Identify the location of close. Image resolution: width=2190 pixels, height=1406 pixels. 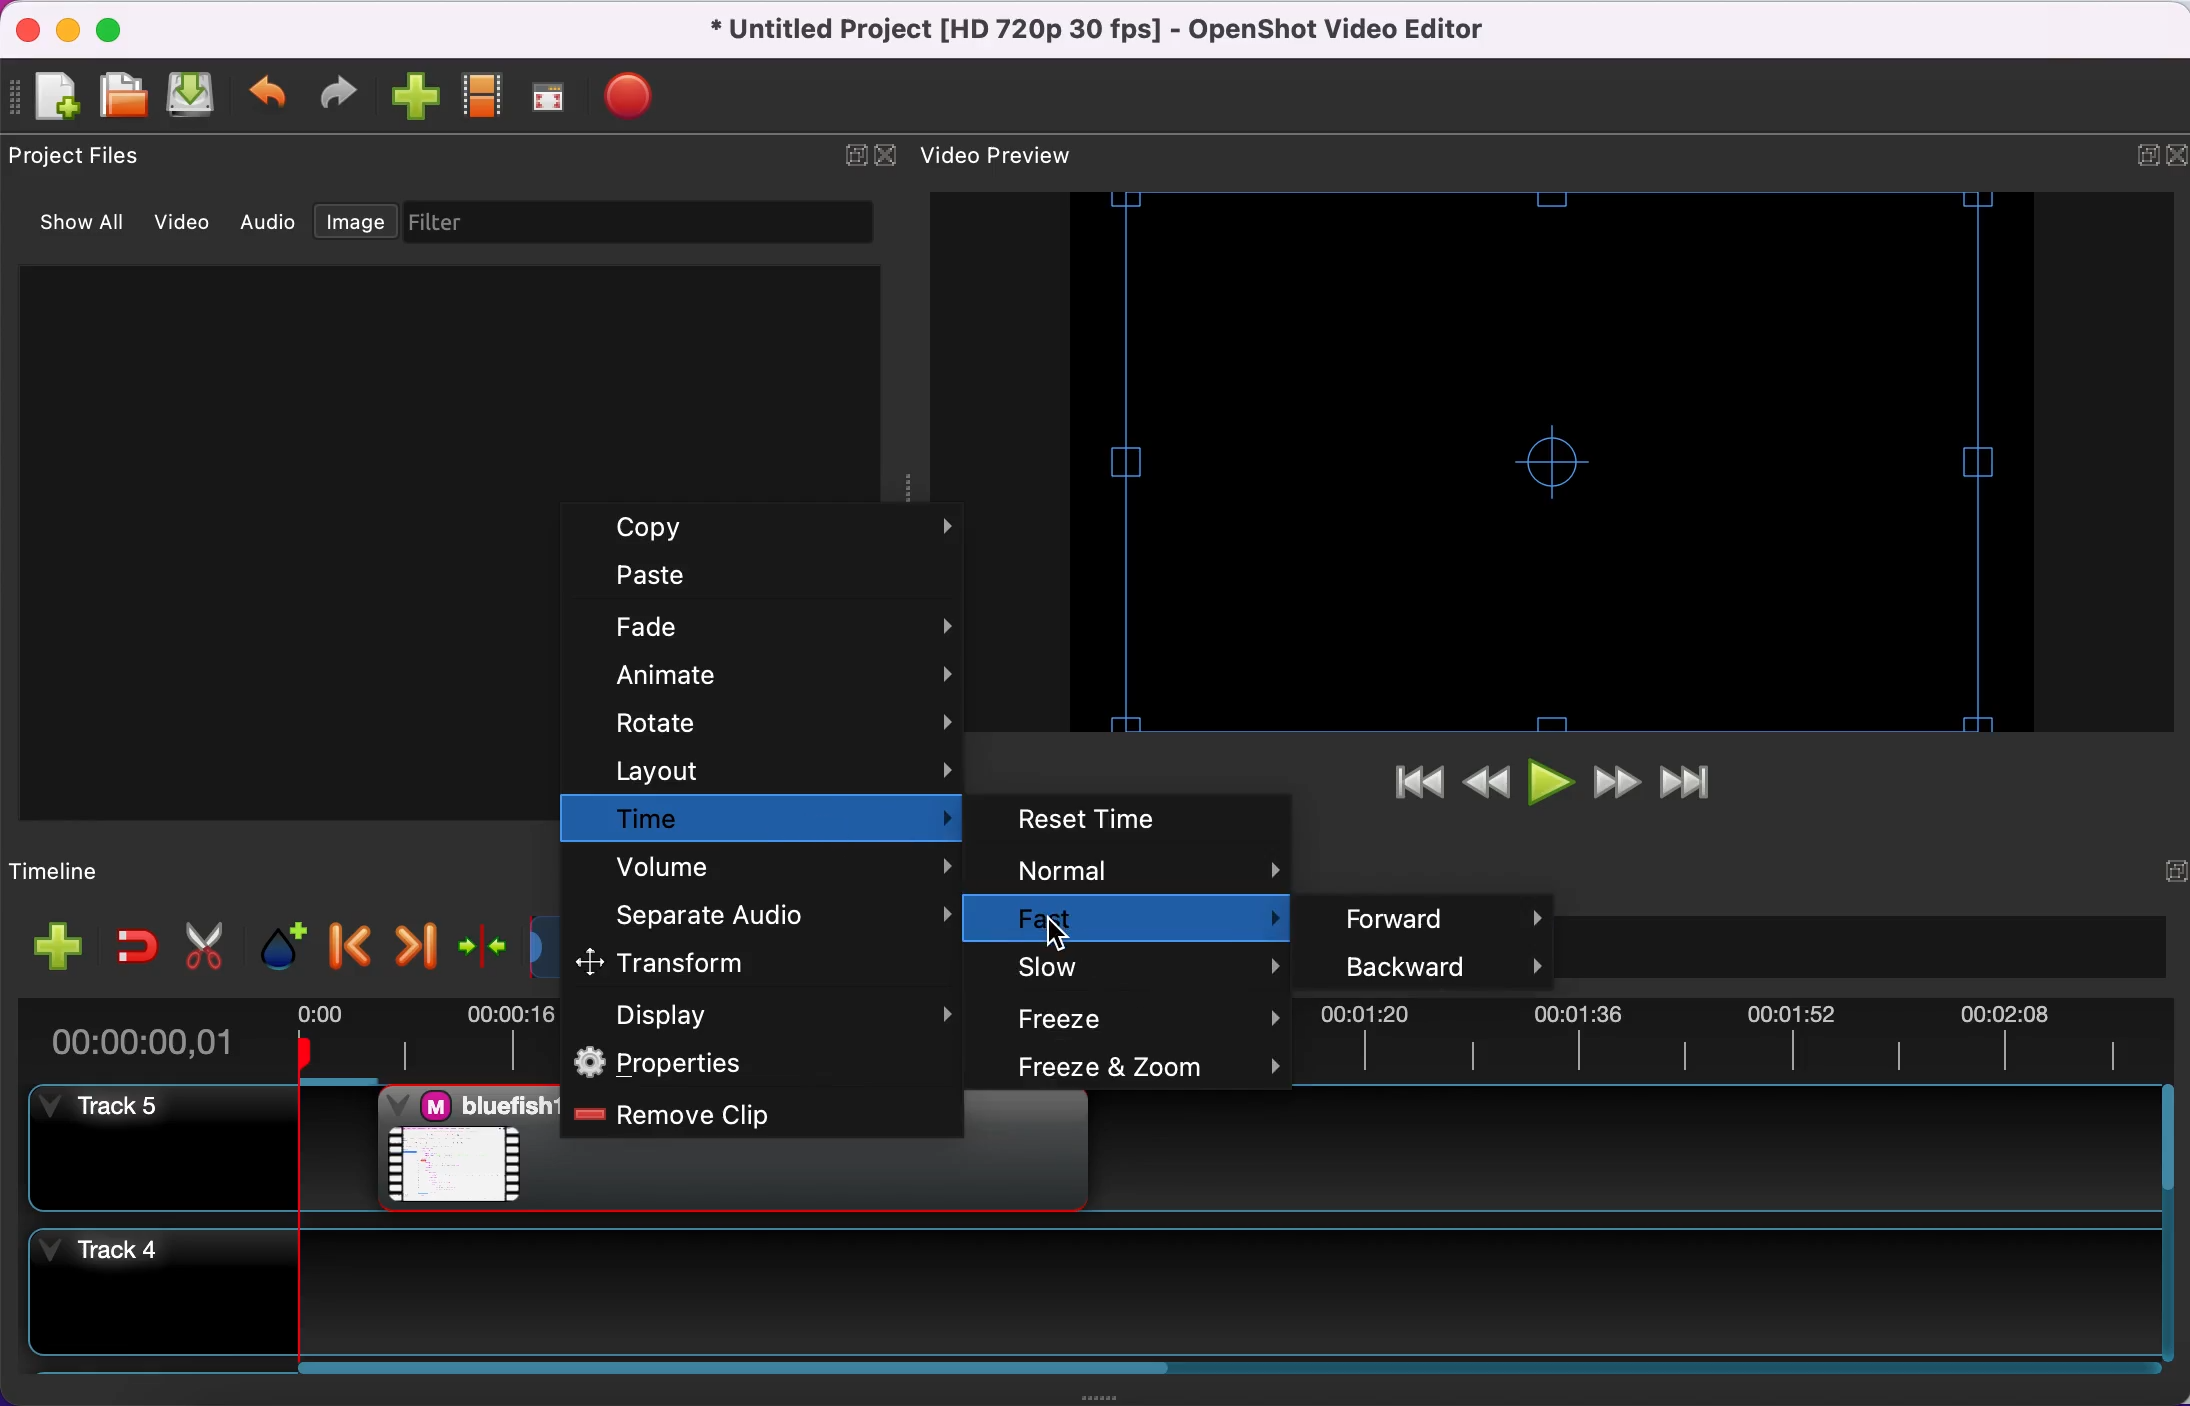
(2176, 156).